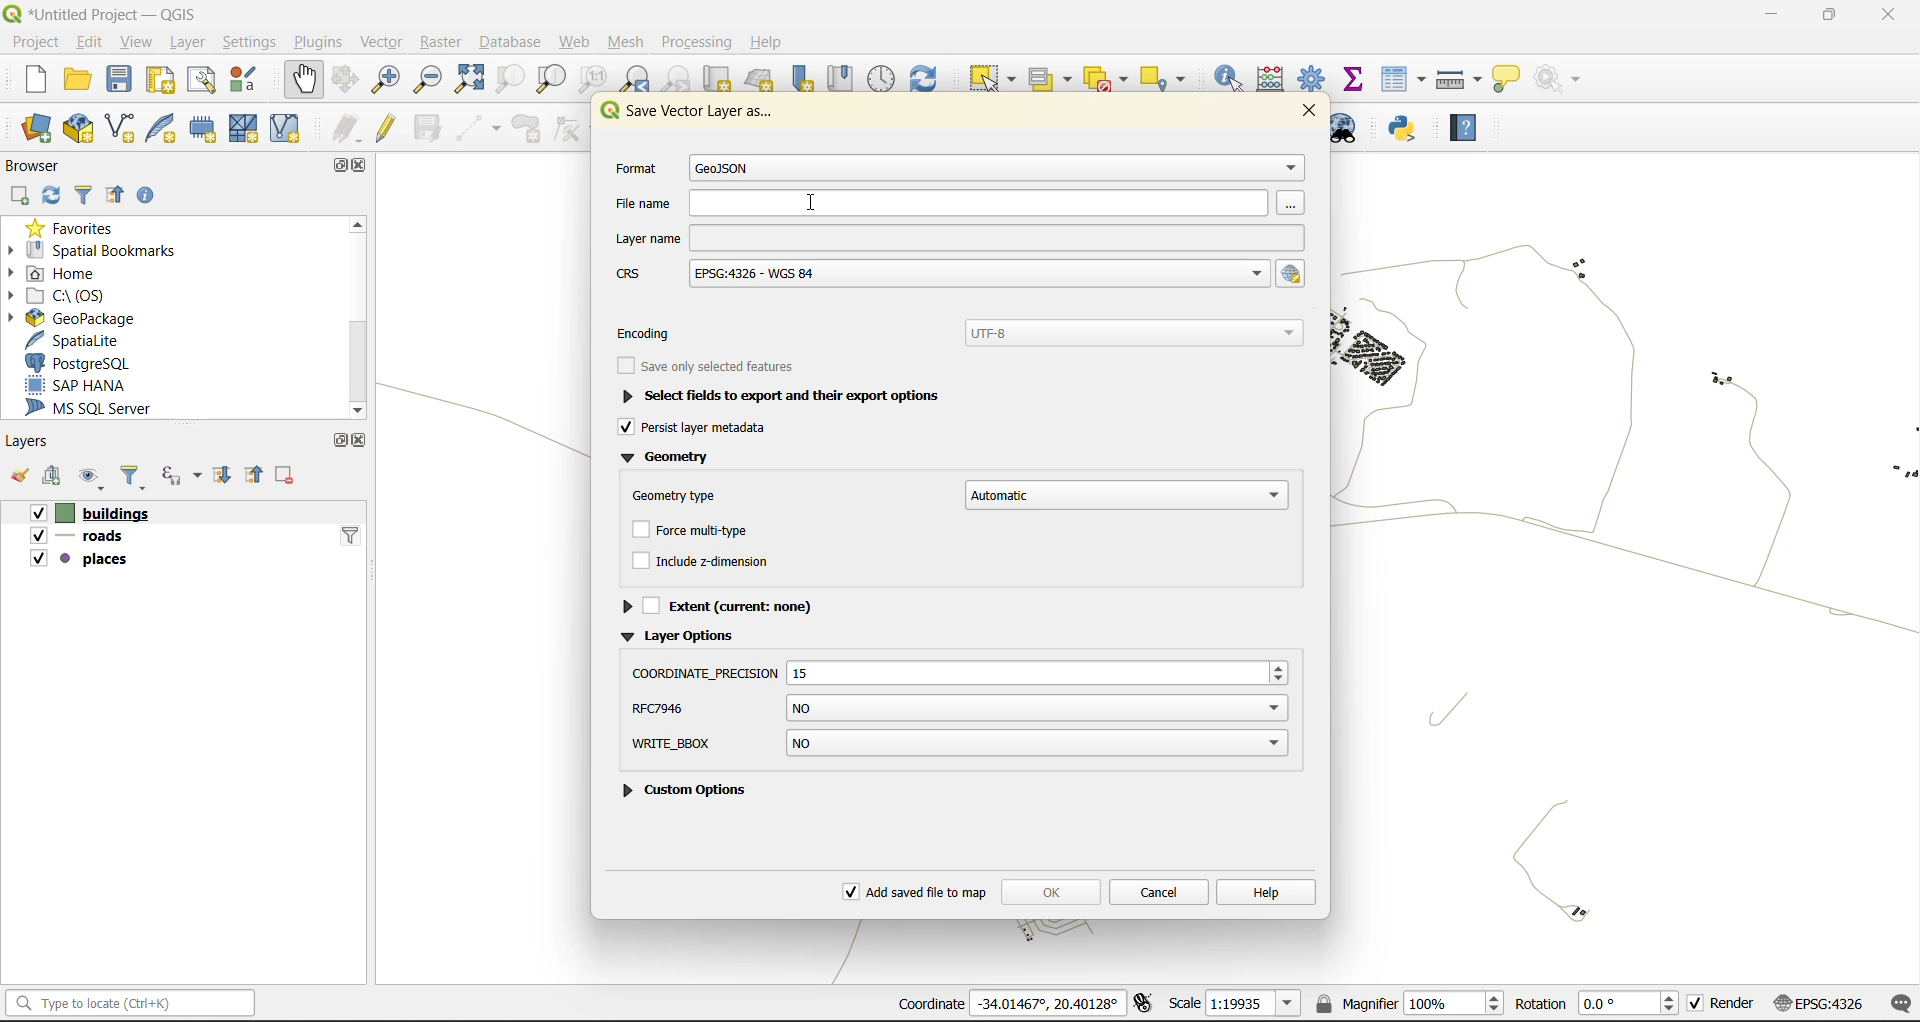 The height and width of the screenshot is (1022, 1920). What do you see at coordinates (347, 164) in the screenshot?
I see `maximize` at bounding box center [347, 164].